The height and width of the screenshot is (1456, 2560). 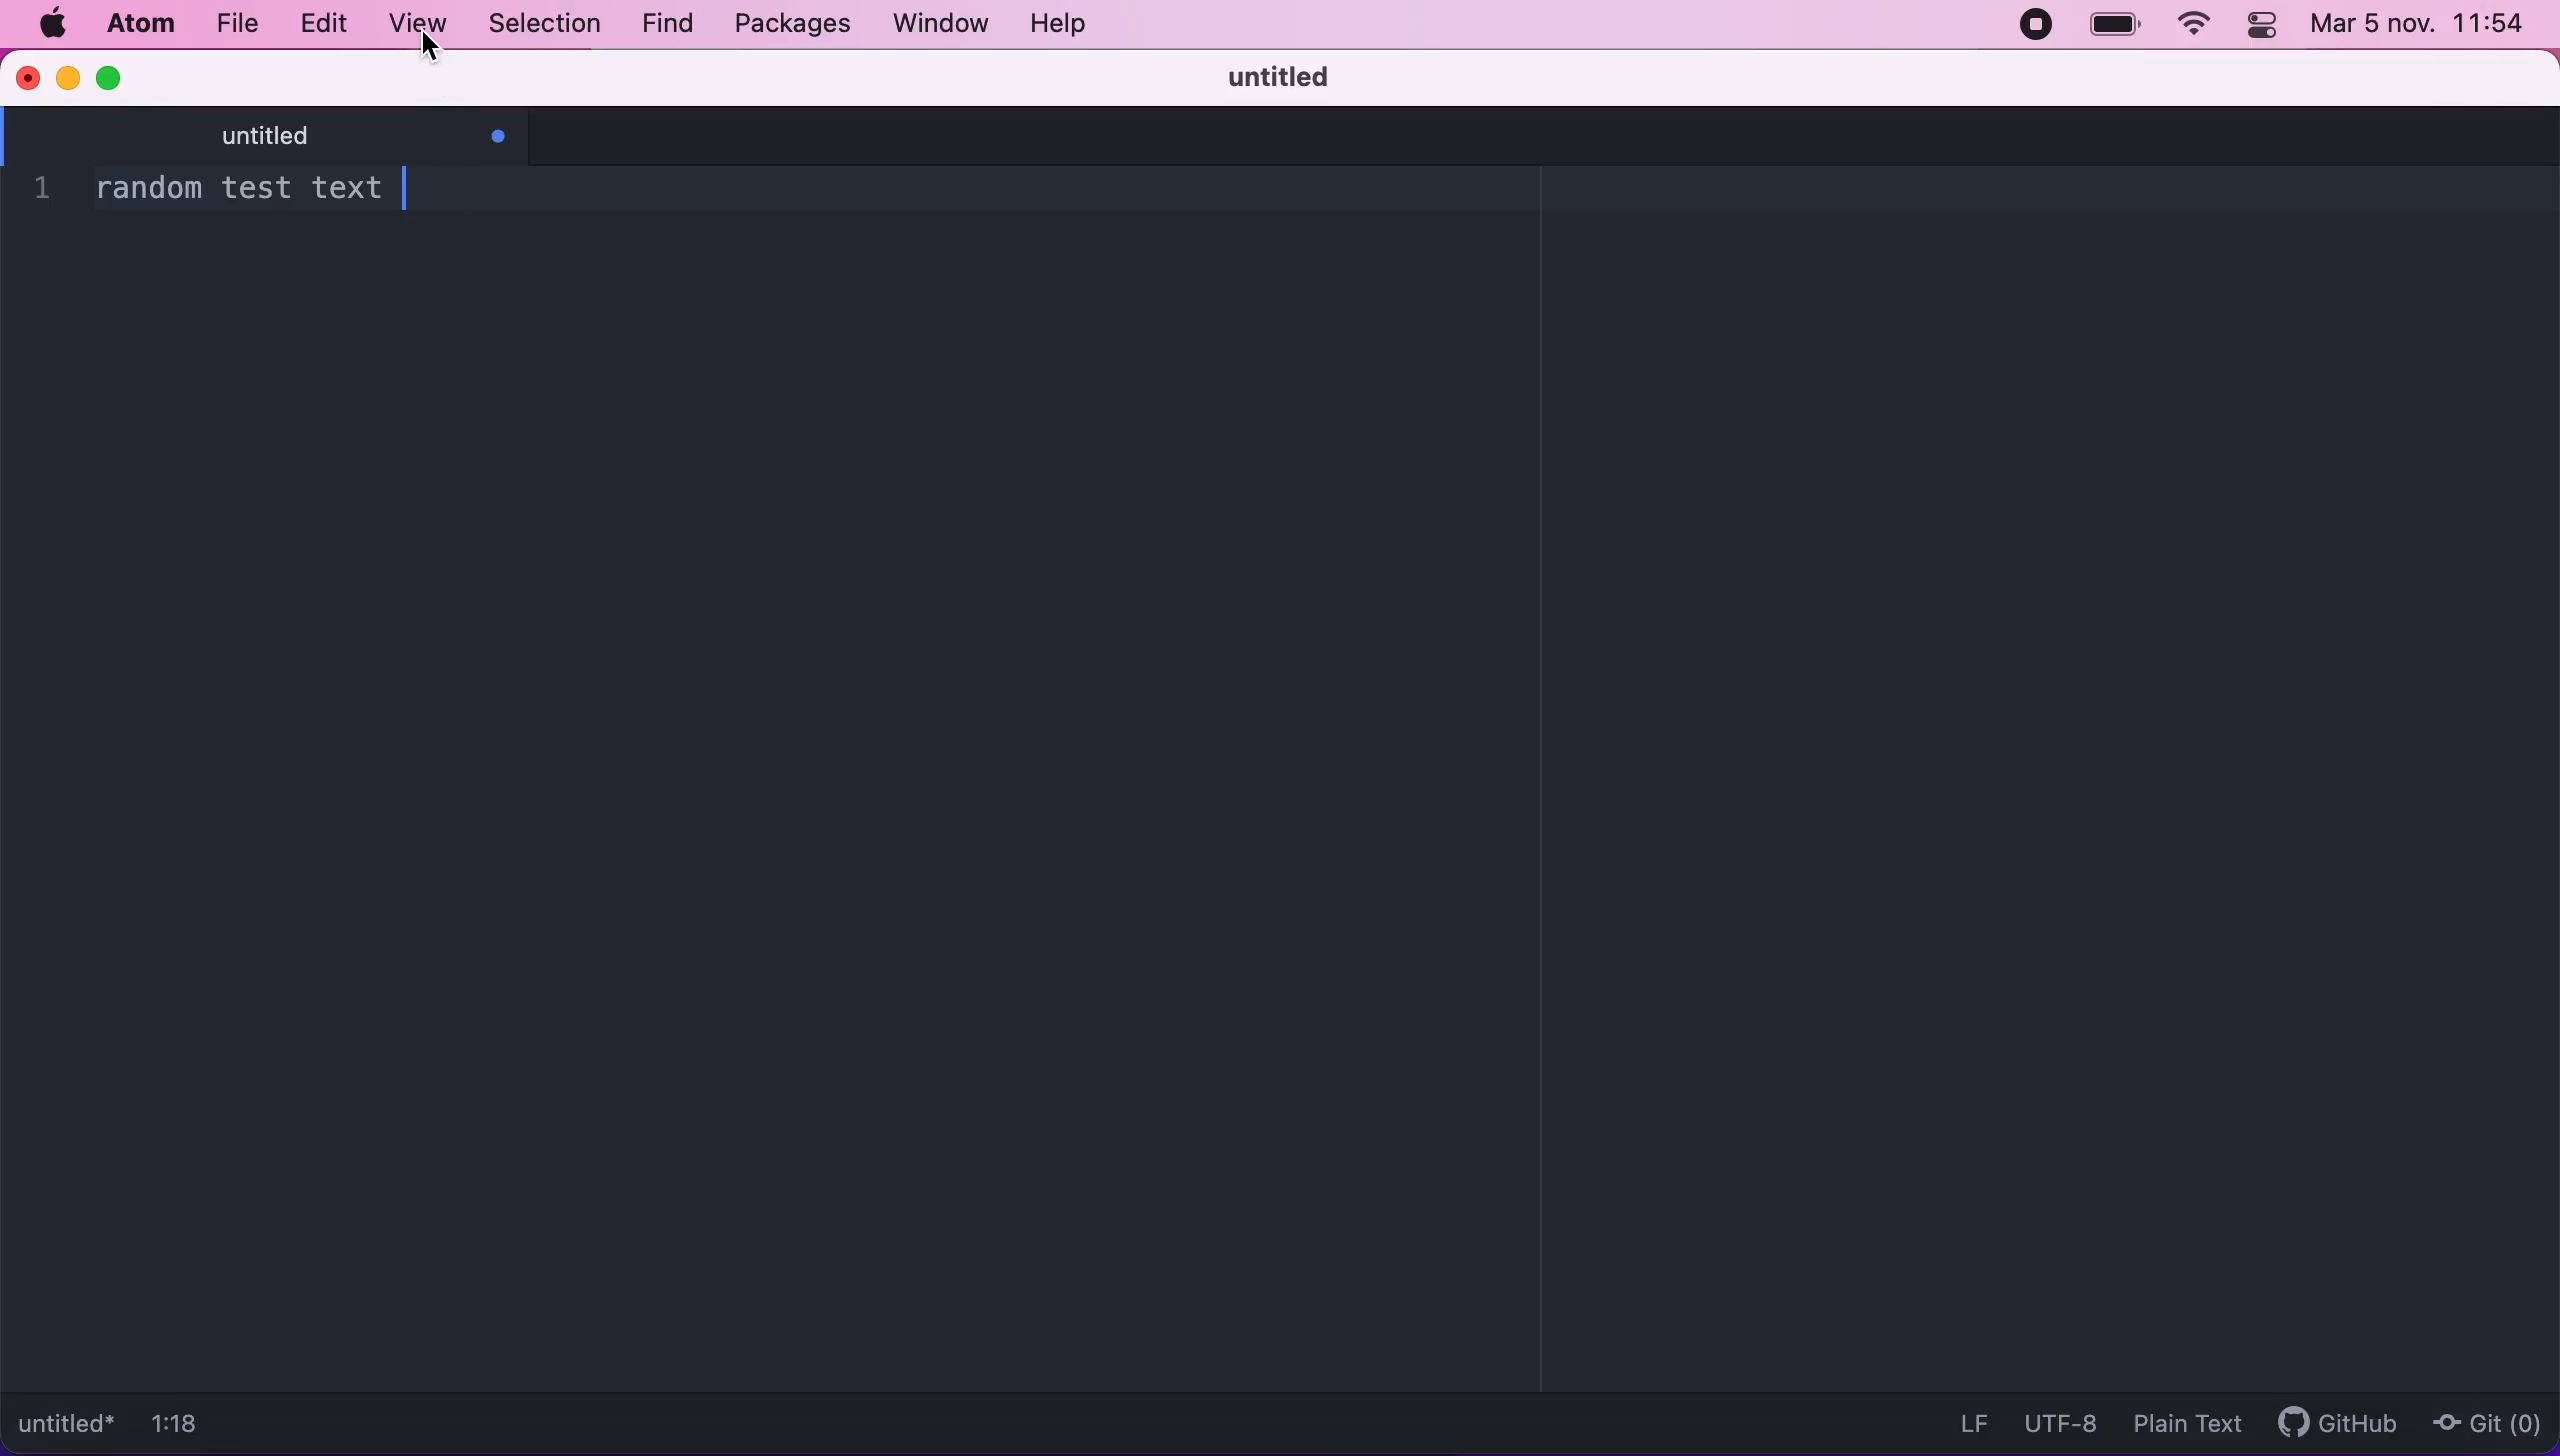 I want to click on plain text, so click(x=2181, y=1422).